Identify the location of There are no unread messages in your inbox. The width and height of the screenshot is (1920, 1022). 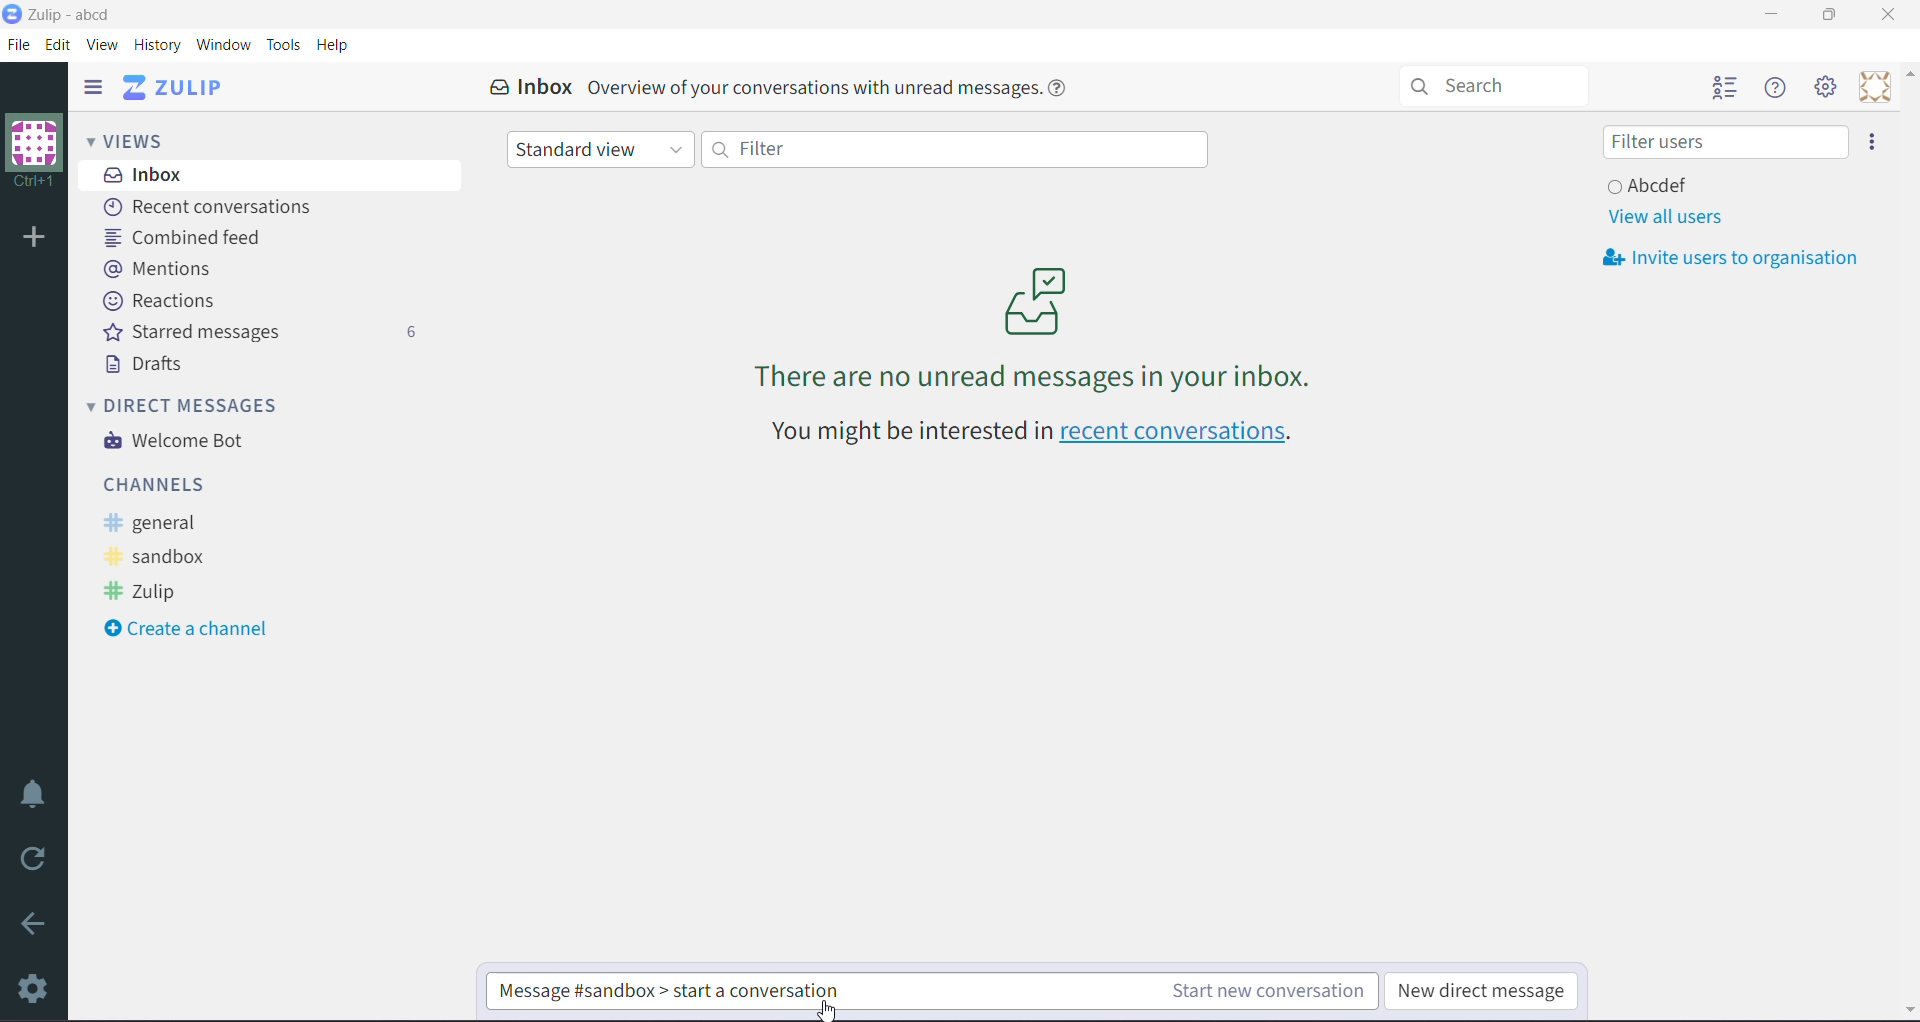
(1035, 327).